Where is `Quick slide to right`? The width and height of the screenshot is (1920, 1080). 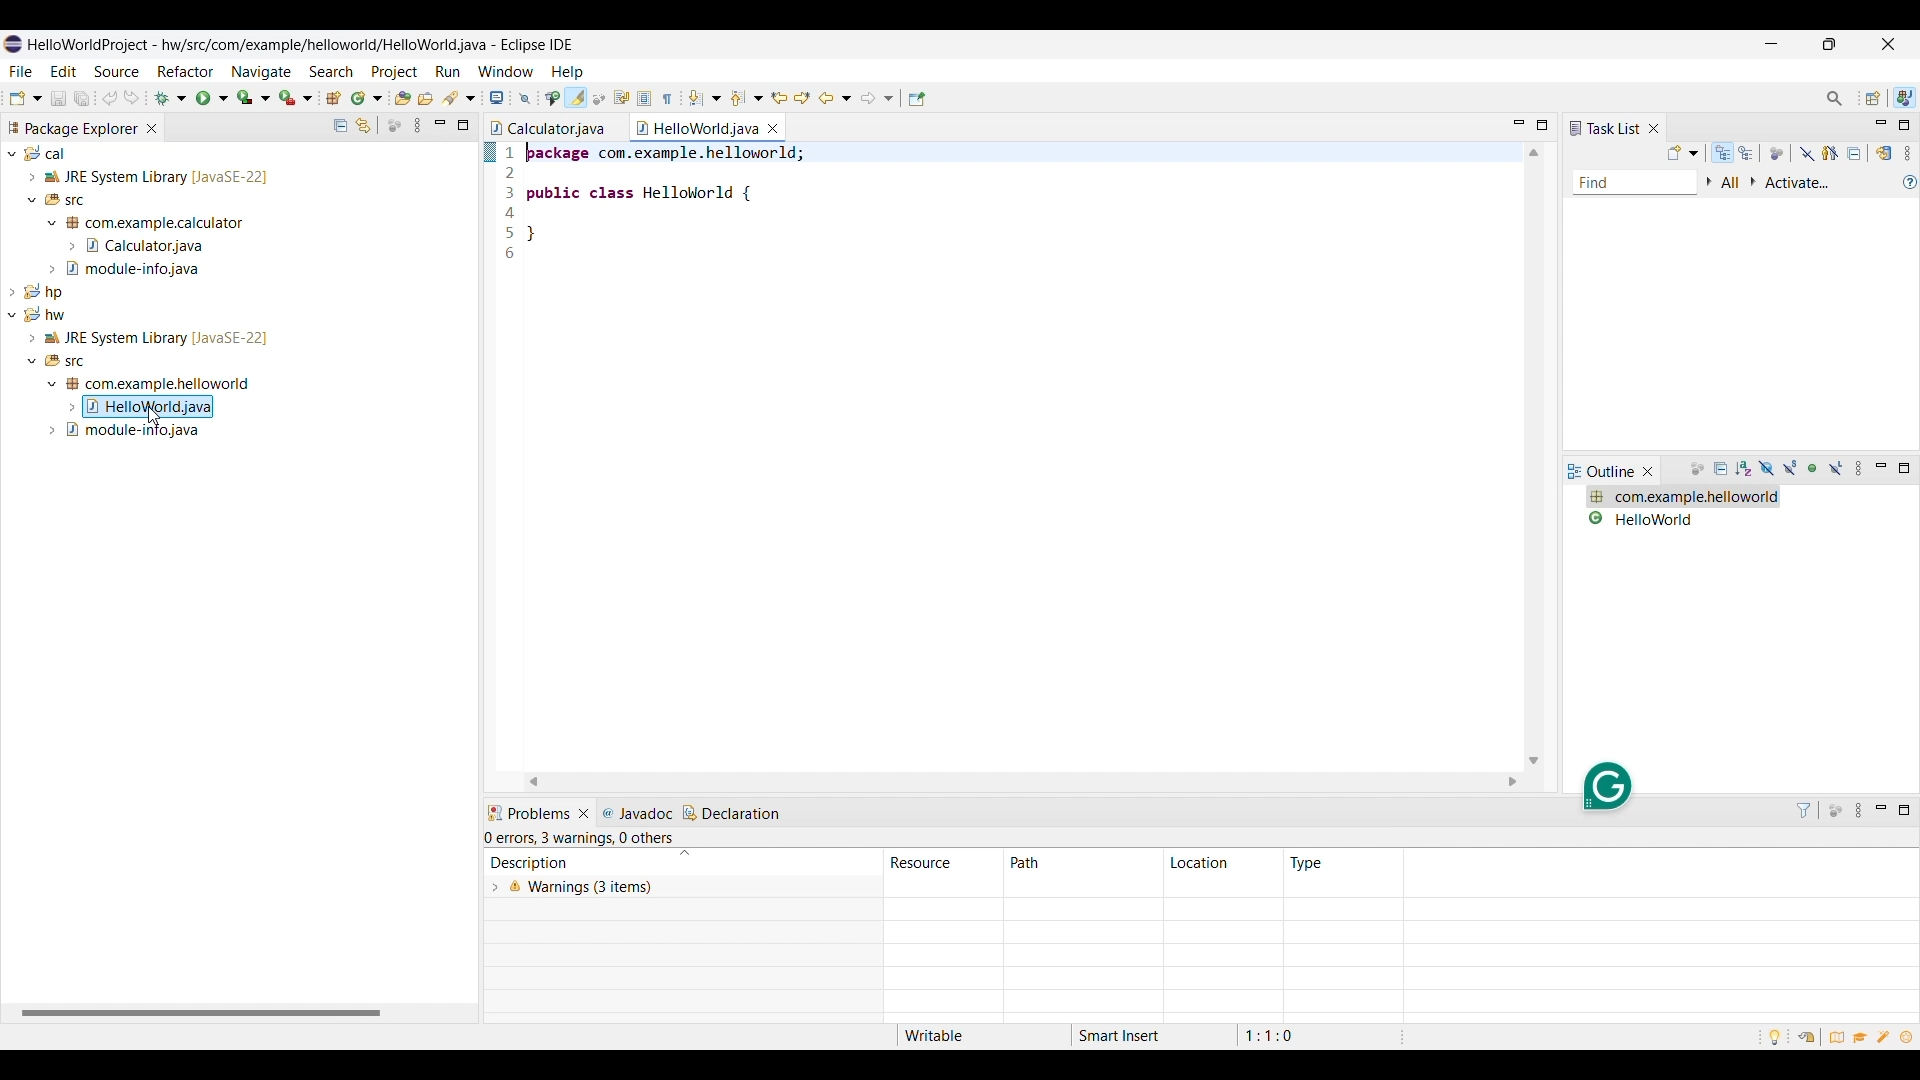 Quick slide to right is located at coordinates (1513, 782).